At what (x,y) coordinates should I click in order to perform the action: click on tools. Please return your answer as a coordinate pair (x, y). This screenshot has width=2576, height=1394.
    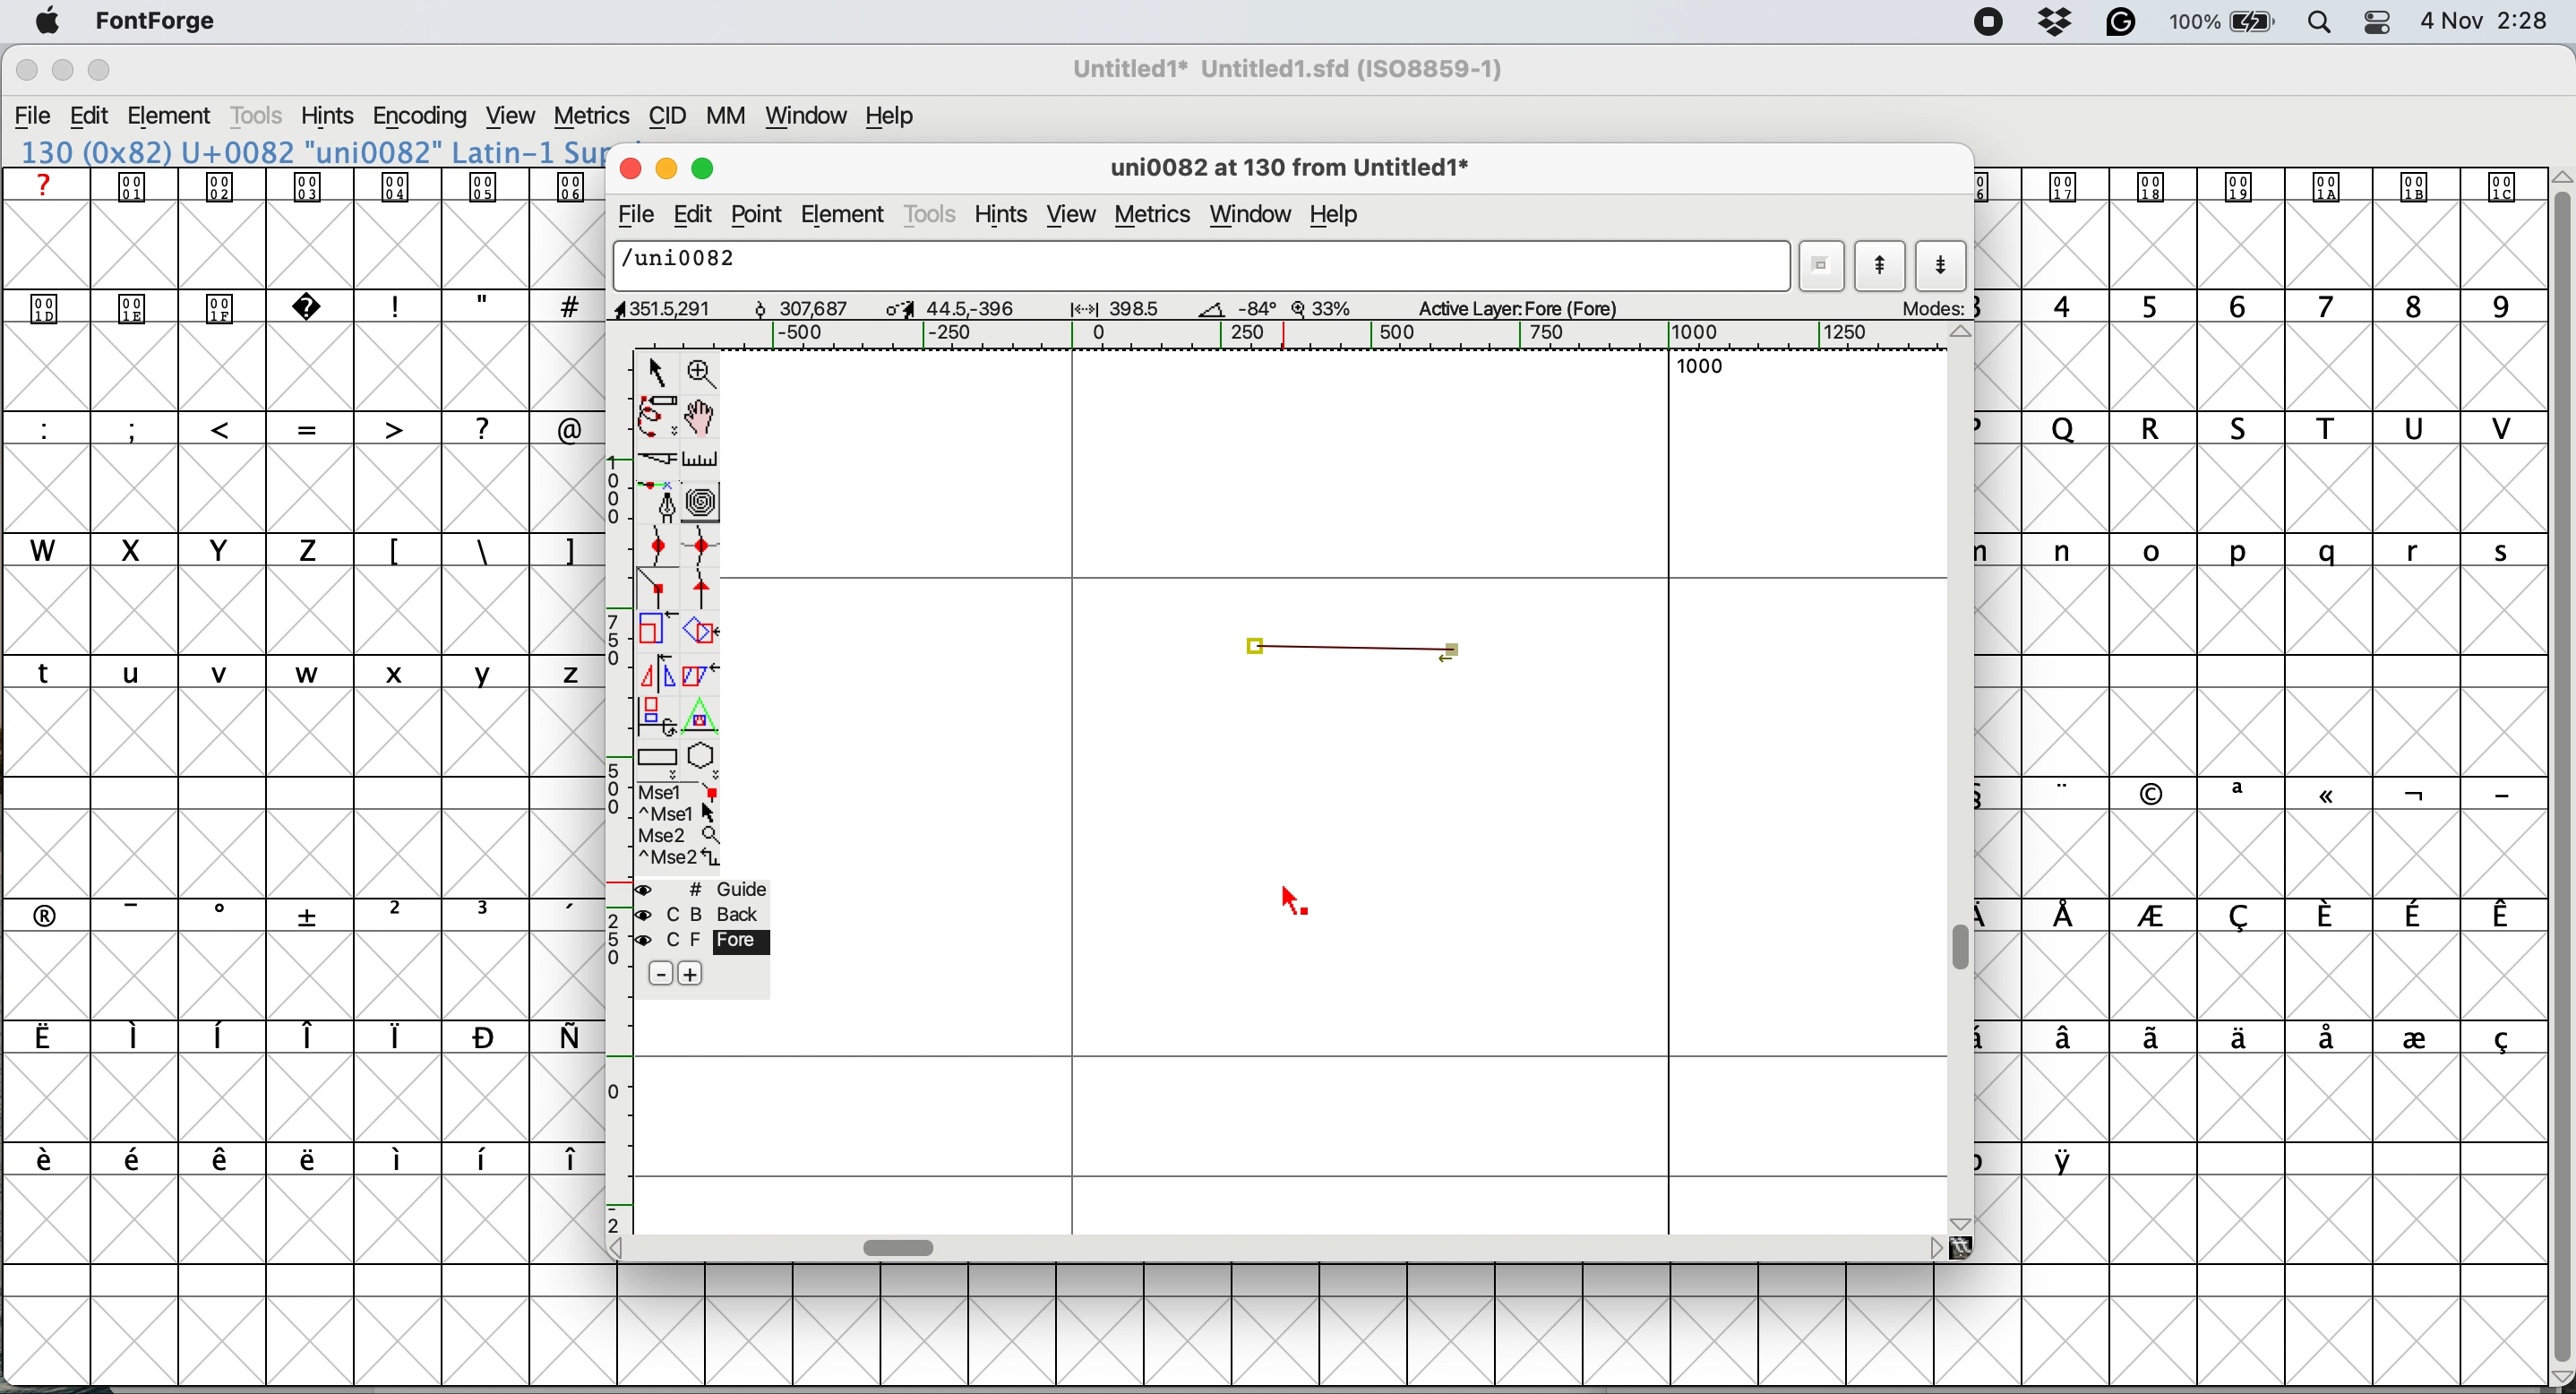
    Looking at the image, I should click on (261, 116).